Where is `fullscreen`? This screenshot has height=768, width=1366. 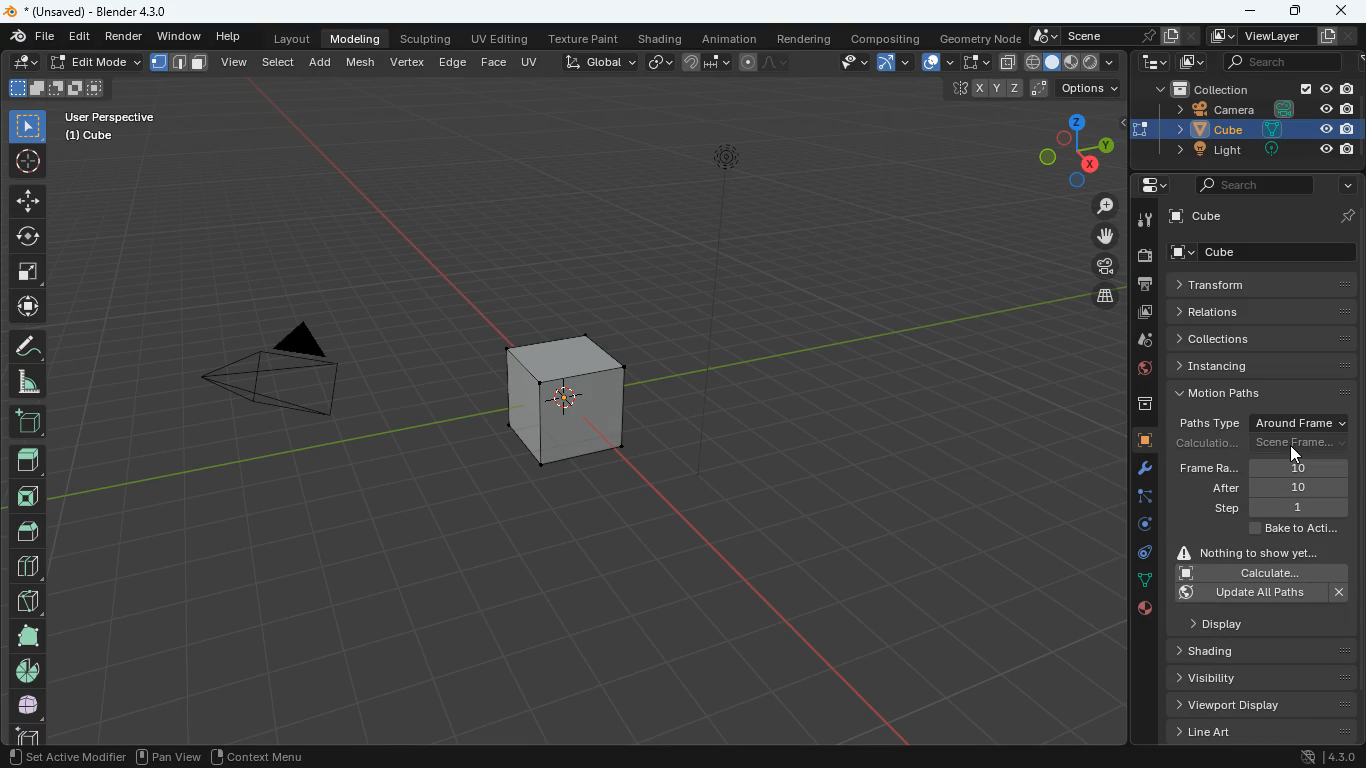 fullscreen is located at coordinates (974, 61).